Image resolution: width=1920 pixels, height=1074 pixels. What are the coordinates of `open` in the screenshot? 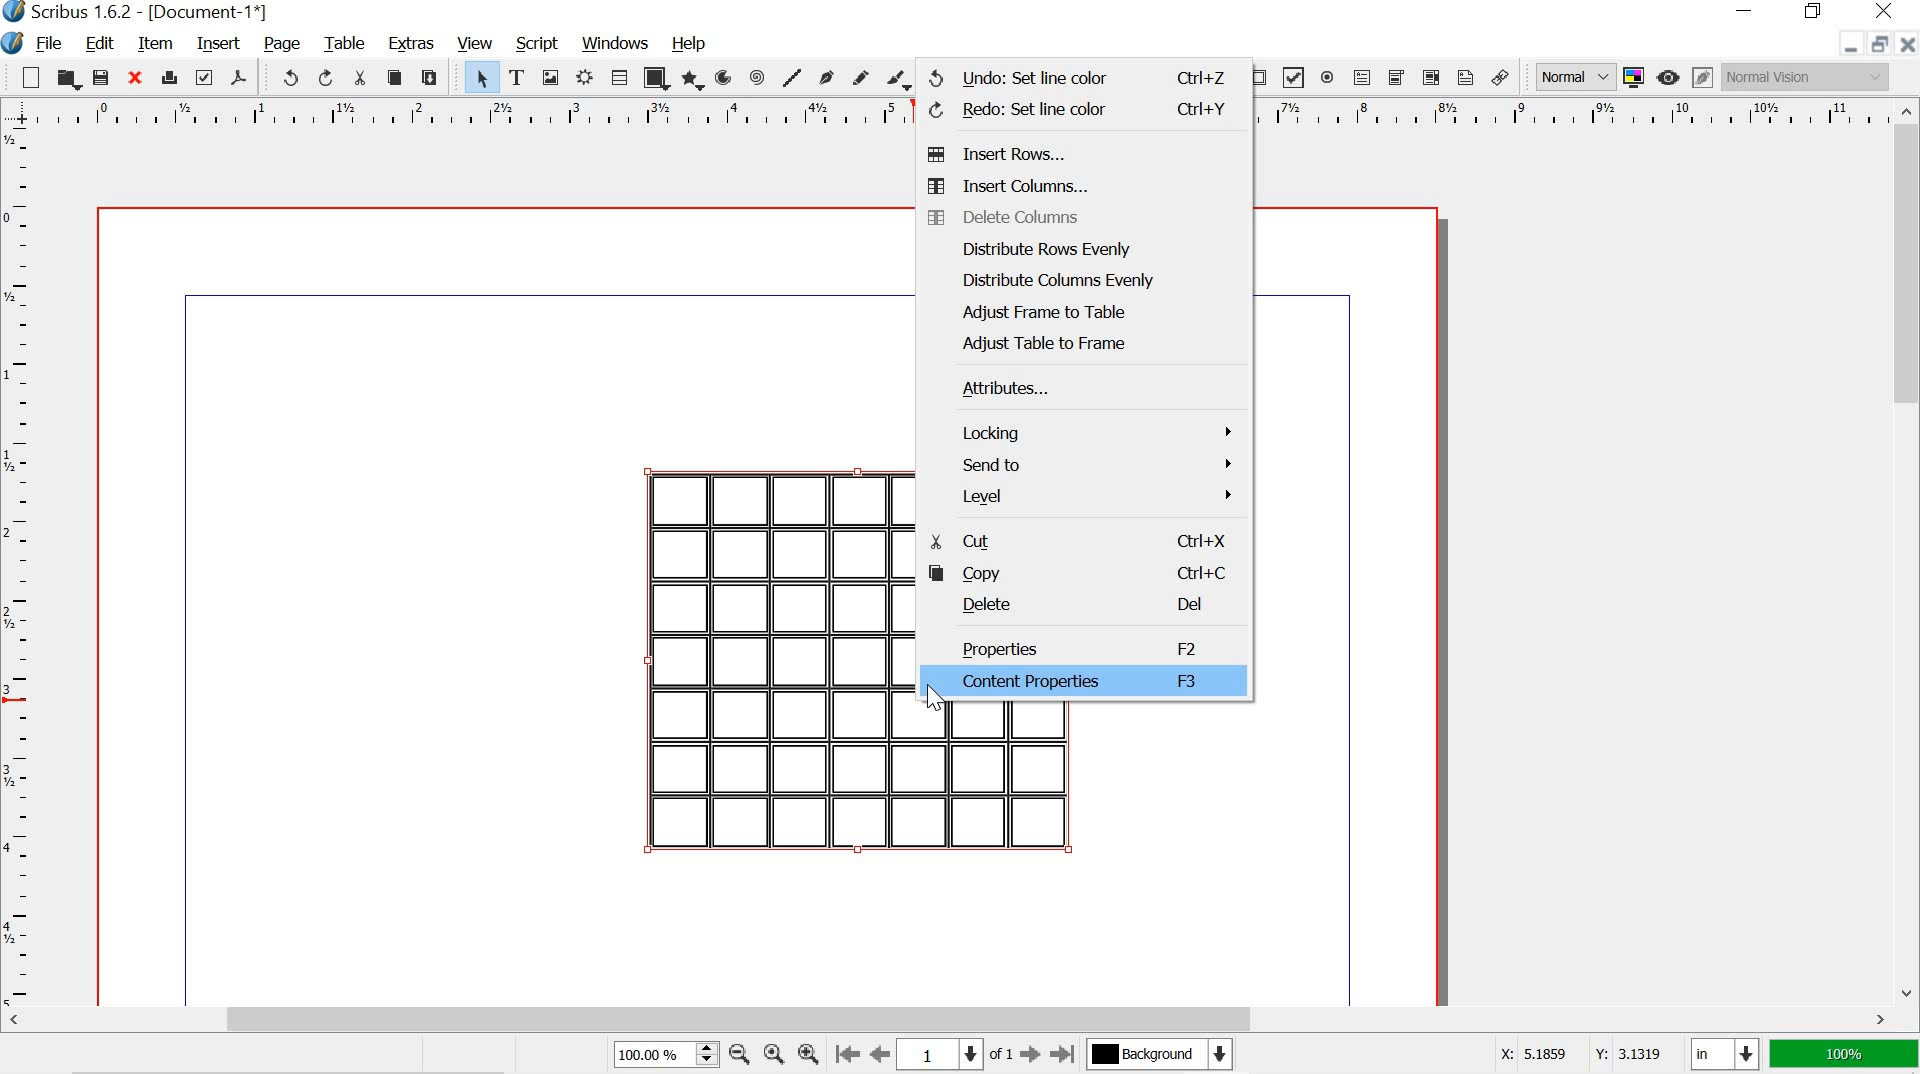 It's located at (67, 79).